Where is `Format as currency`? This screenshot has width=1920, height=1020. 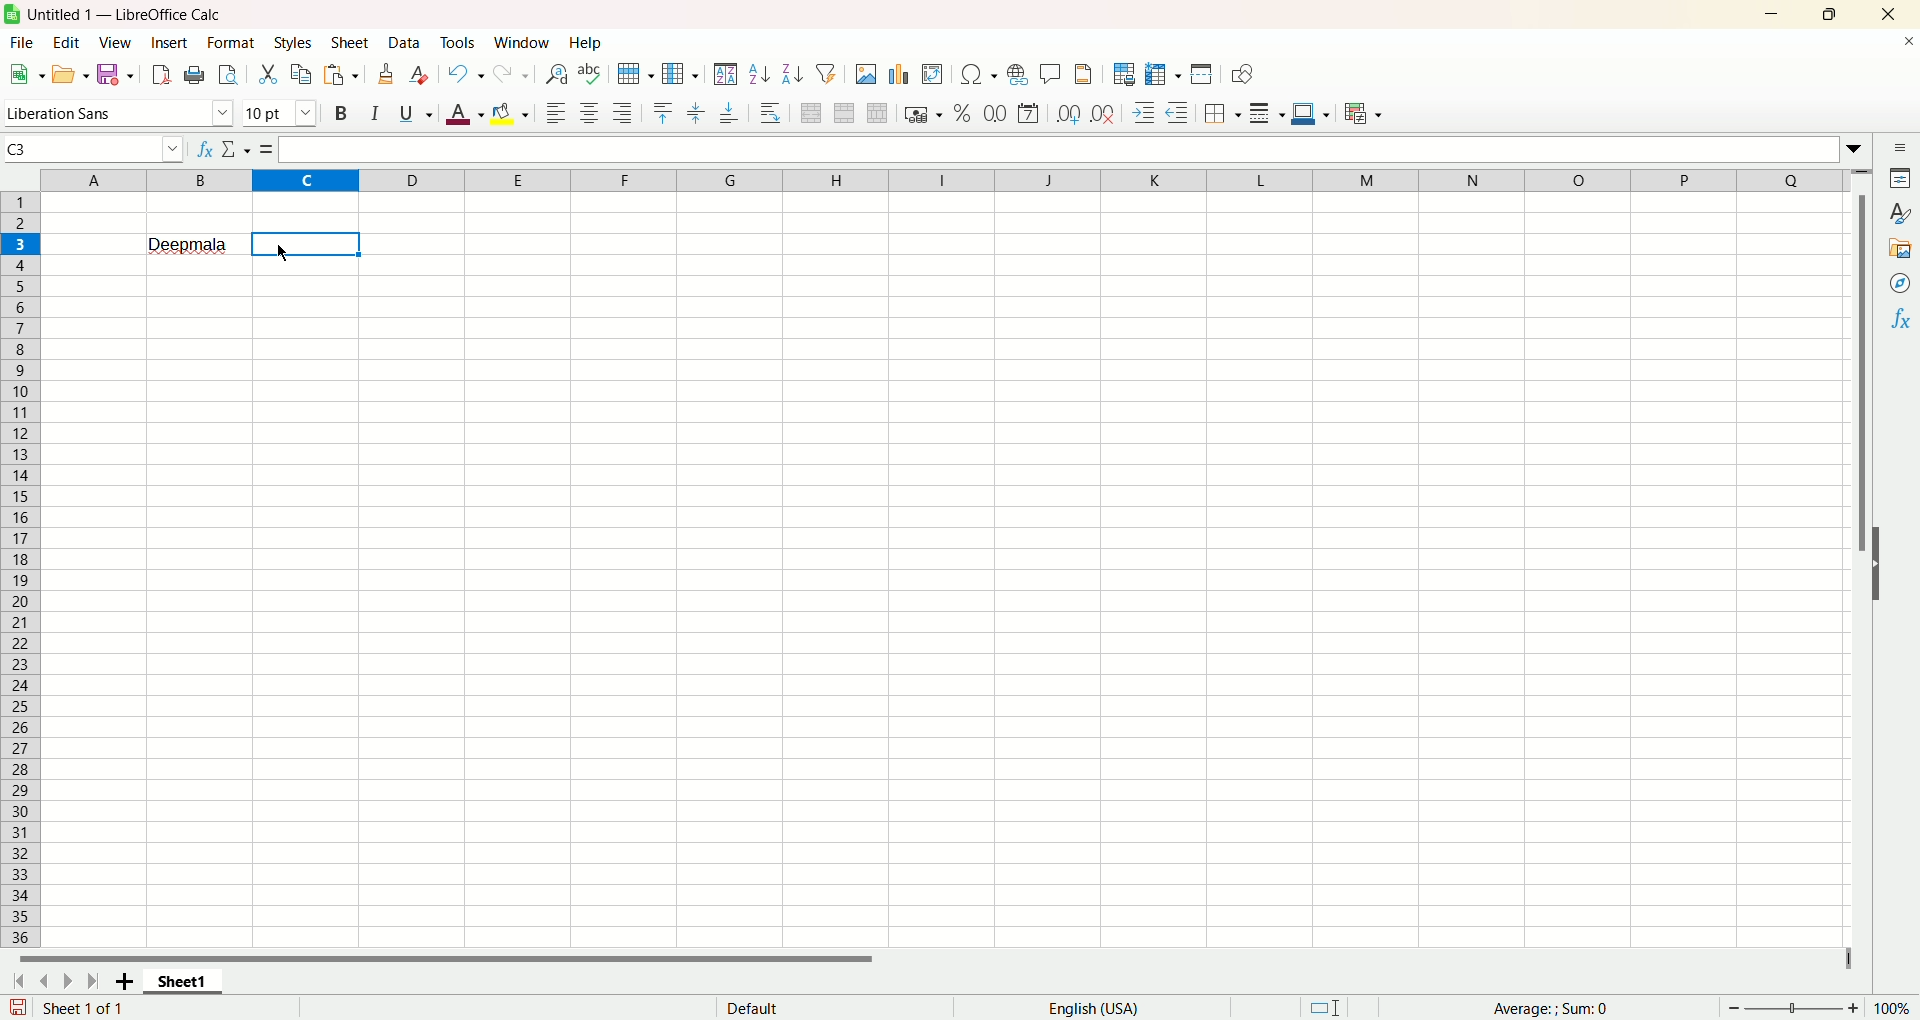
Format as currency is located at coordinates (923, 112).